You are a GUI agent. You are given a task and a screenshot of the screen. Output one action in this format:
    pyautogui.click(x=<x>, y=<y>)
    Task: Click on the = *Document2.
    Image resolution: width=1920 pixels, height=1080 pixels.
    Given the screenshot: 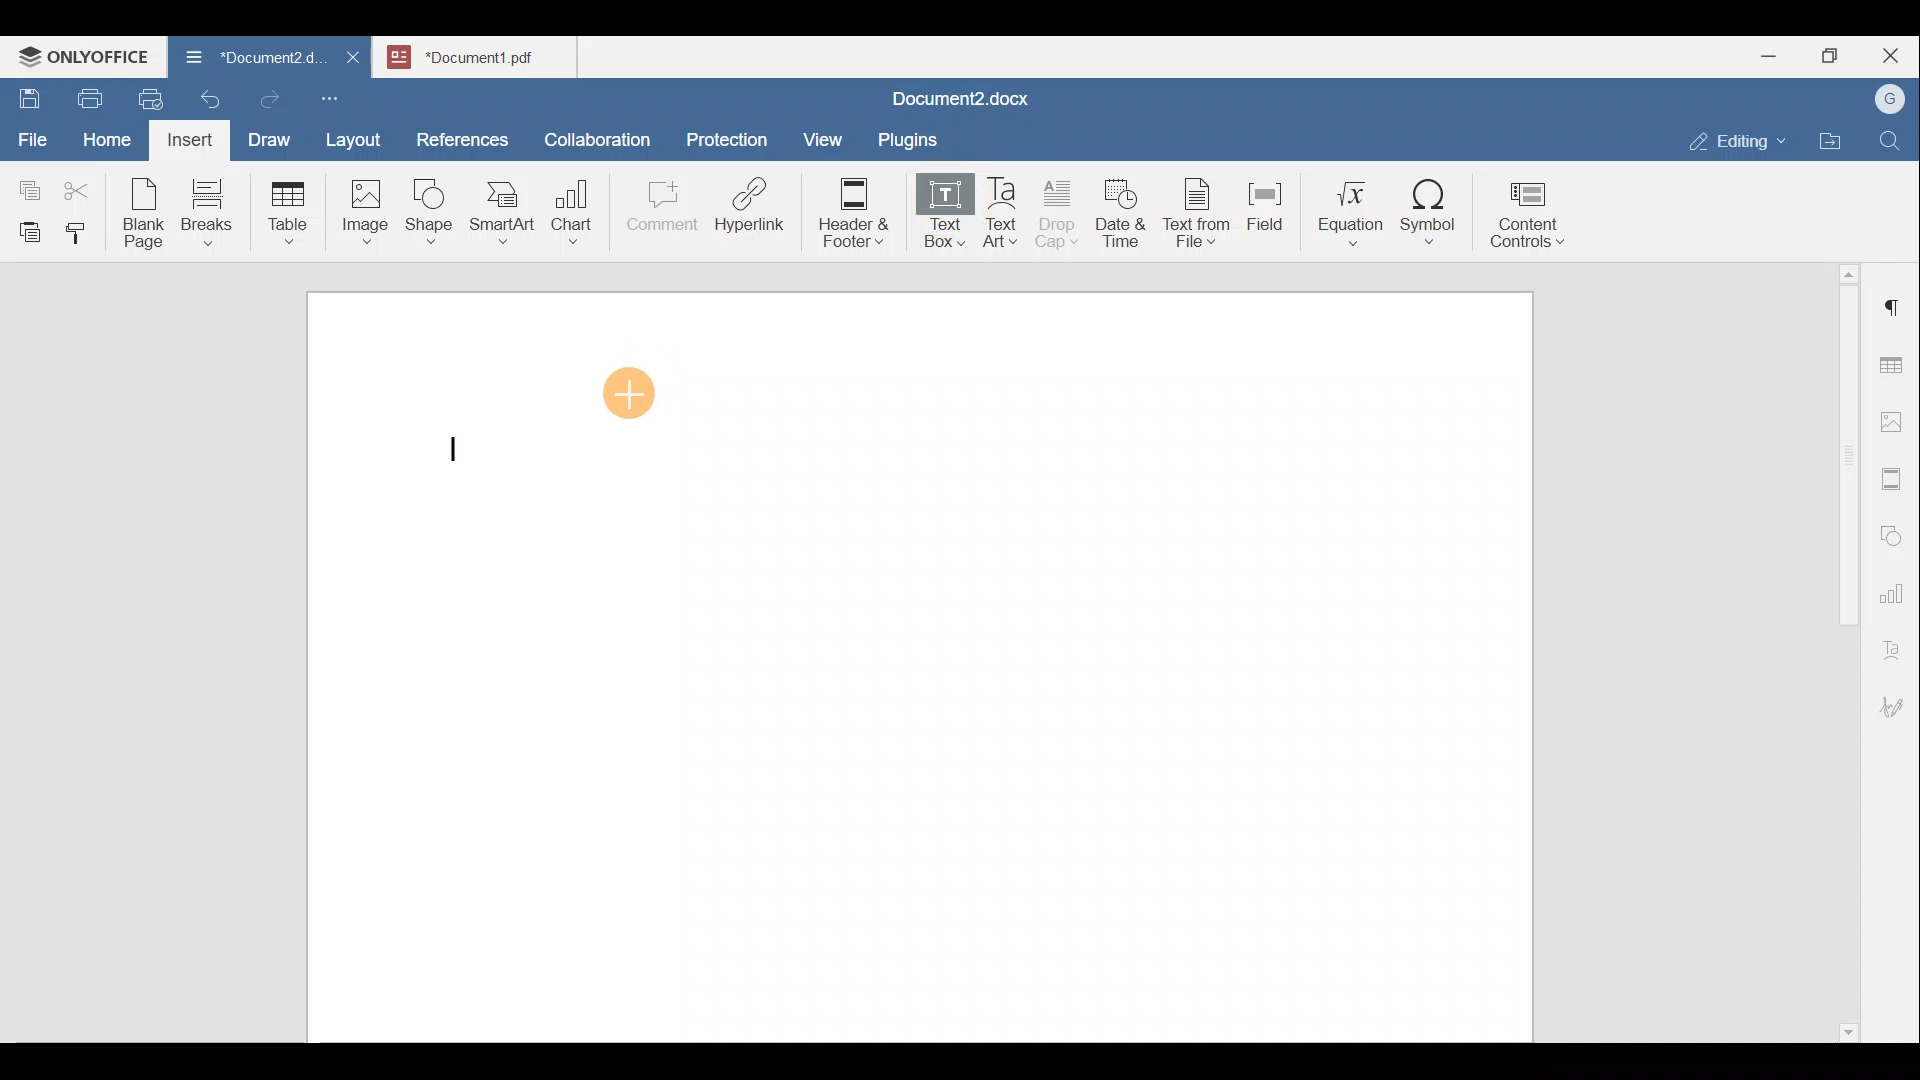 What is the action you would take?
    pyautogui.click(x=253, y=55)
    